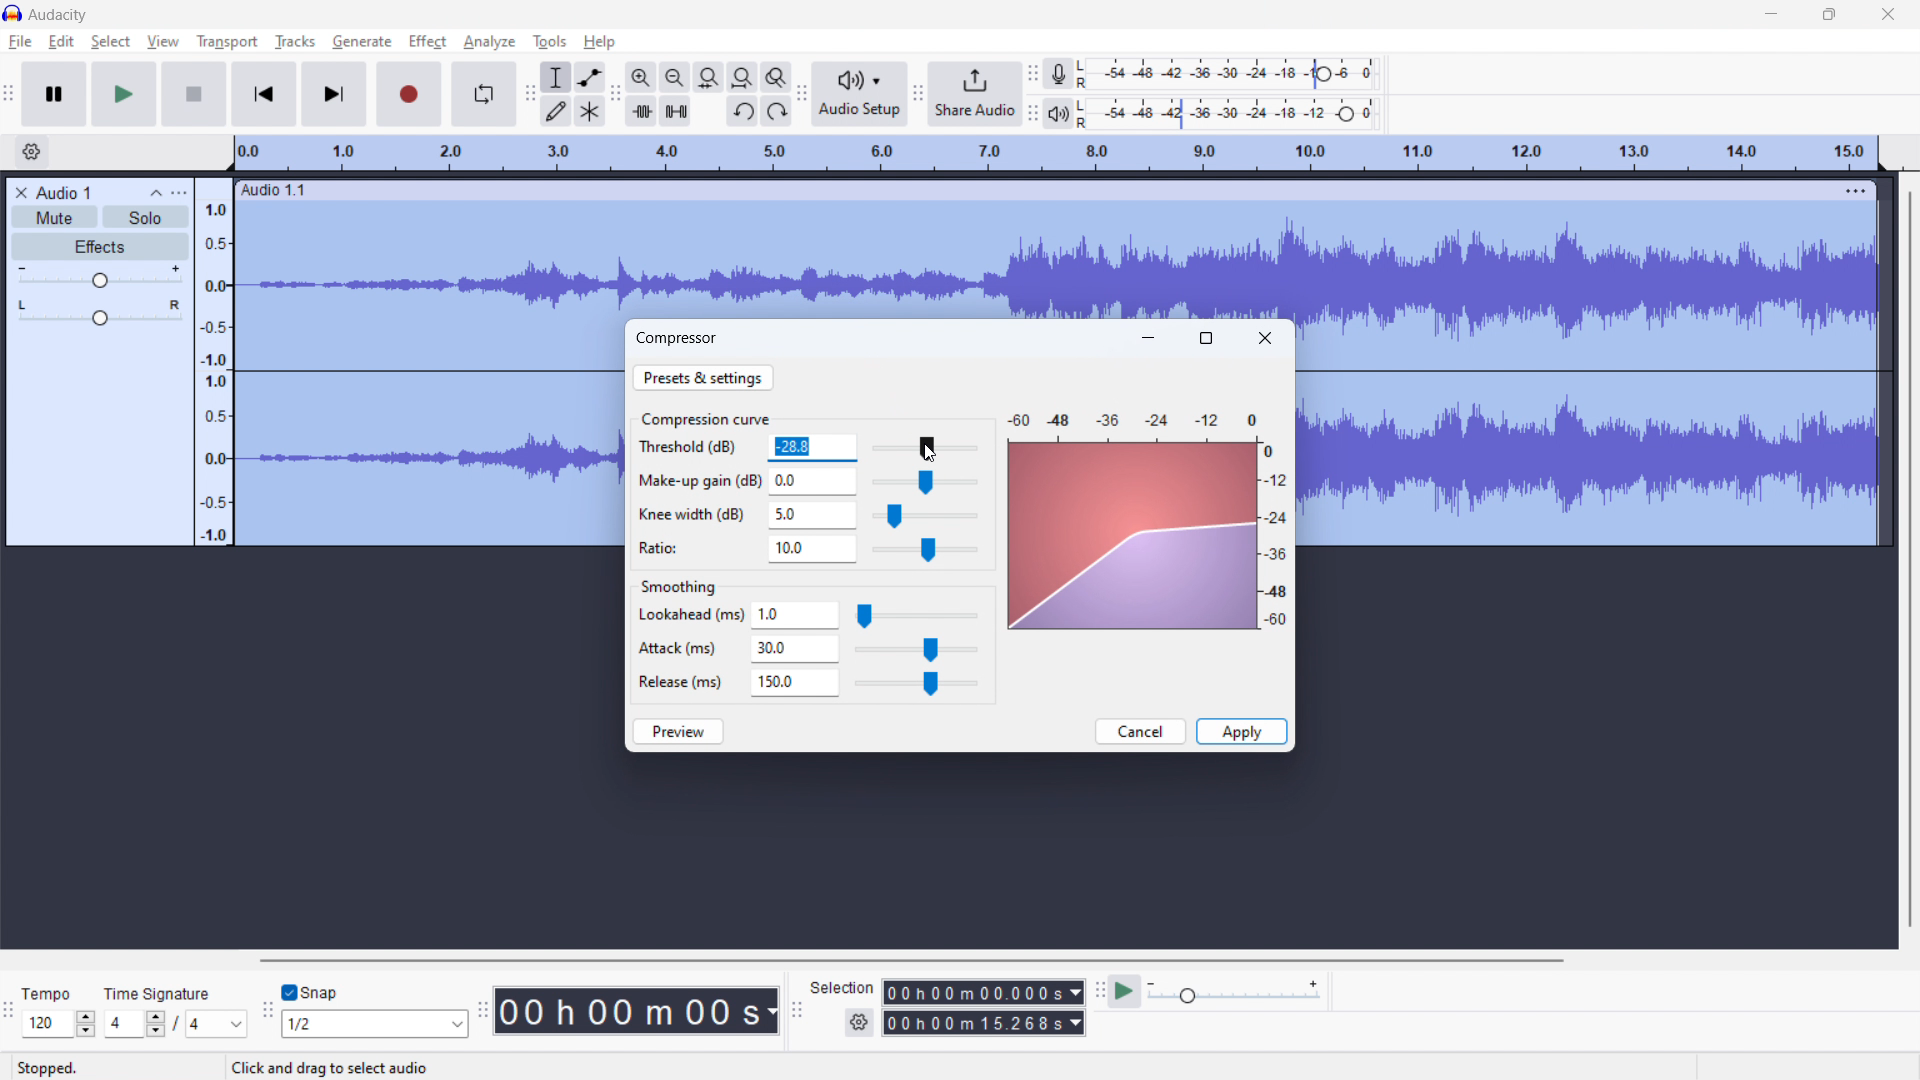 This screenshot has width=1920, height=1080. I want to click on trim audio outside selection, so click(642, 111).